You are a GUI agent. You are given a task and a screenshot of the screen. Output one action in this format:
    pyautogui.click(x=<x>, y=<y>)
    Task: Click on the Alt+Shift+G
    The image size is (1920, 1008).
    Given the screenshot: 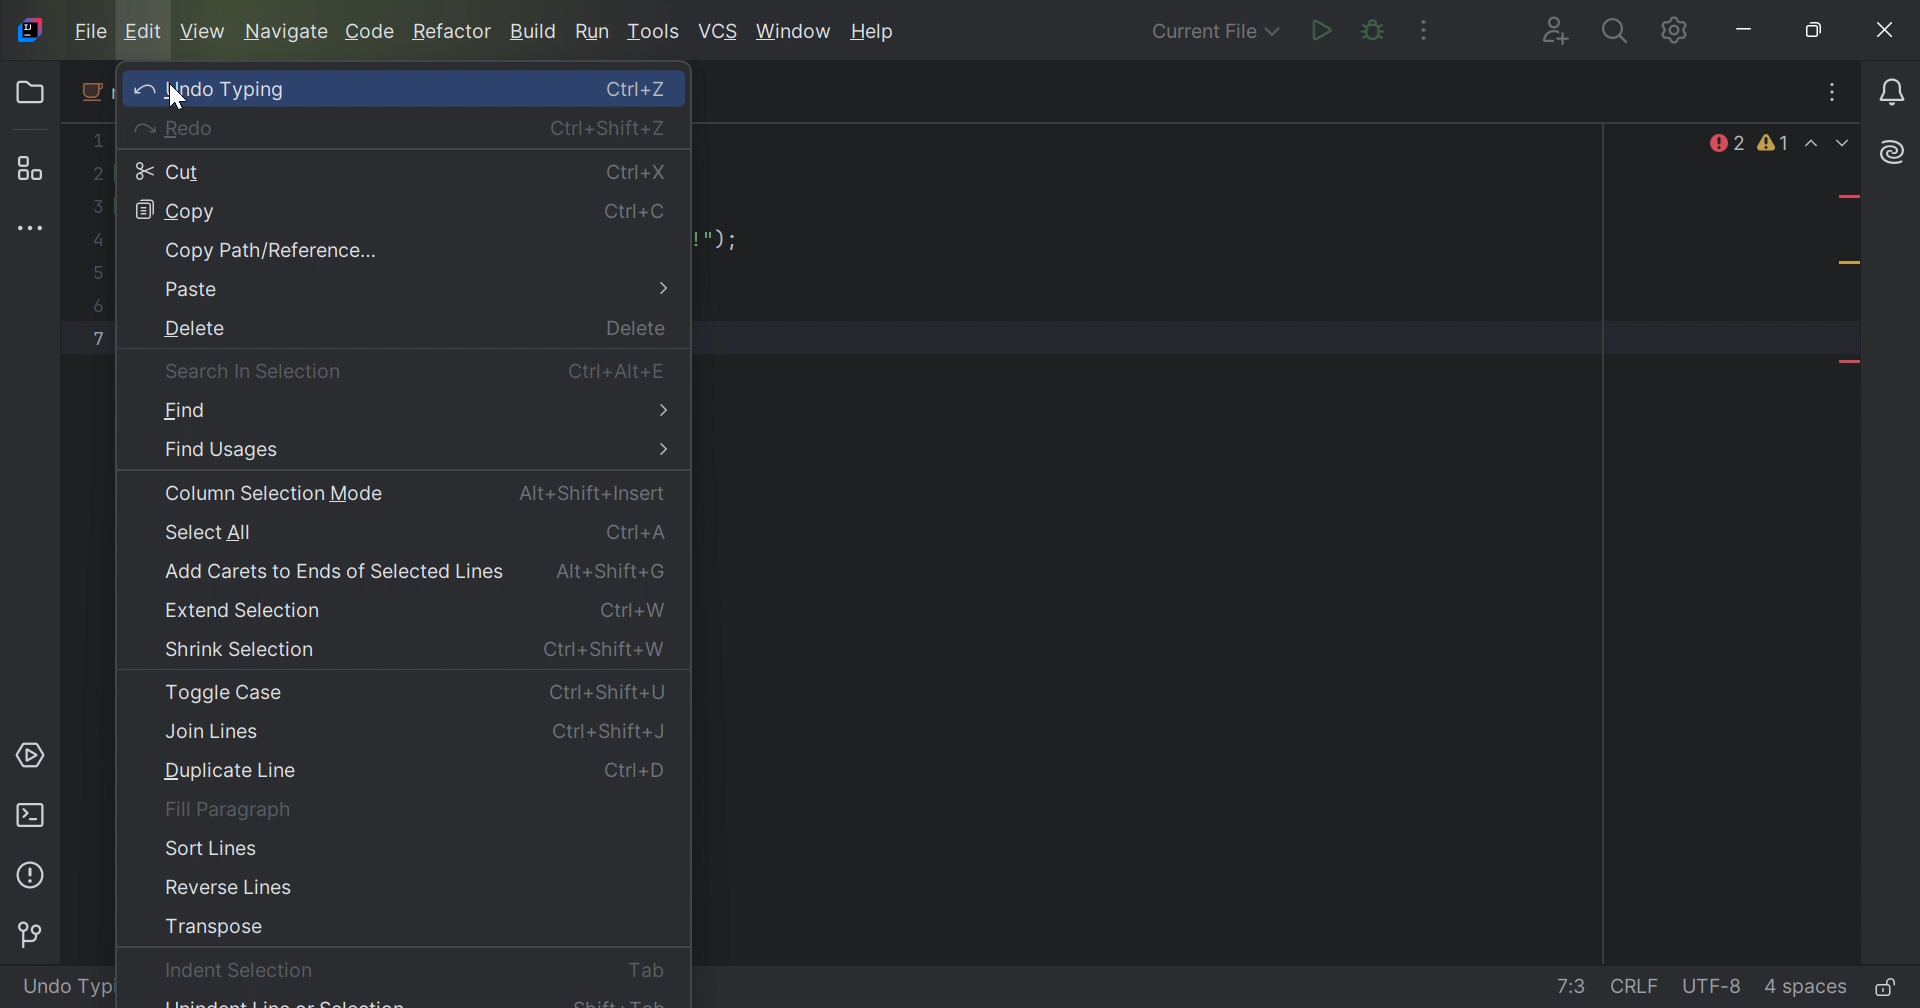 What is the action you would take?
    pyautogui.click(x=617, y=570)
    